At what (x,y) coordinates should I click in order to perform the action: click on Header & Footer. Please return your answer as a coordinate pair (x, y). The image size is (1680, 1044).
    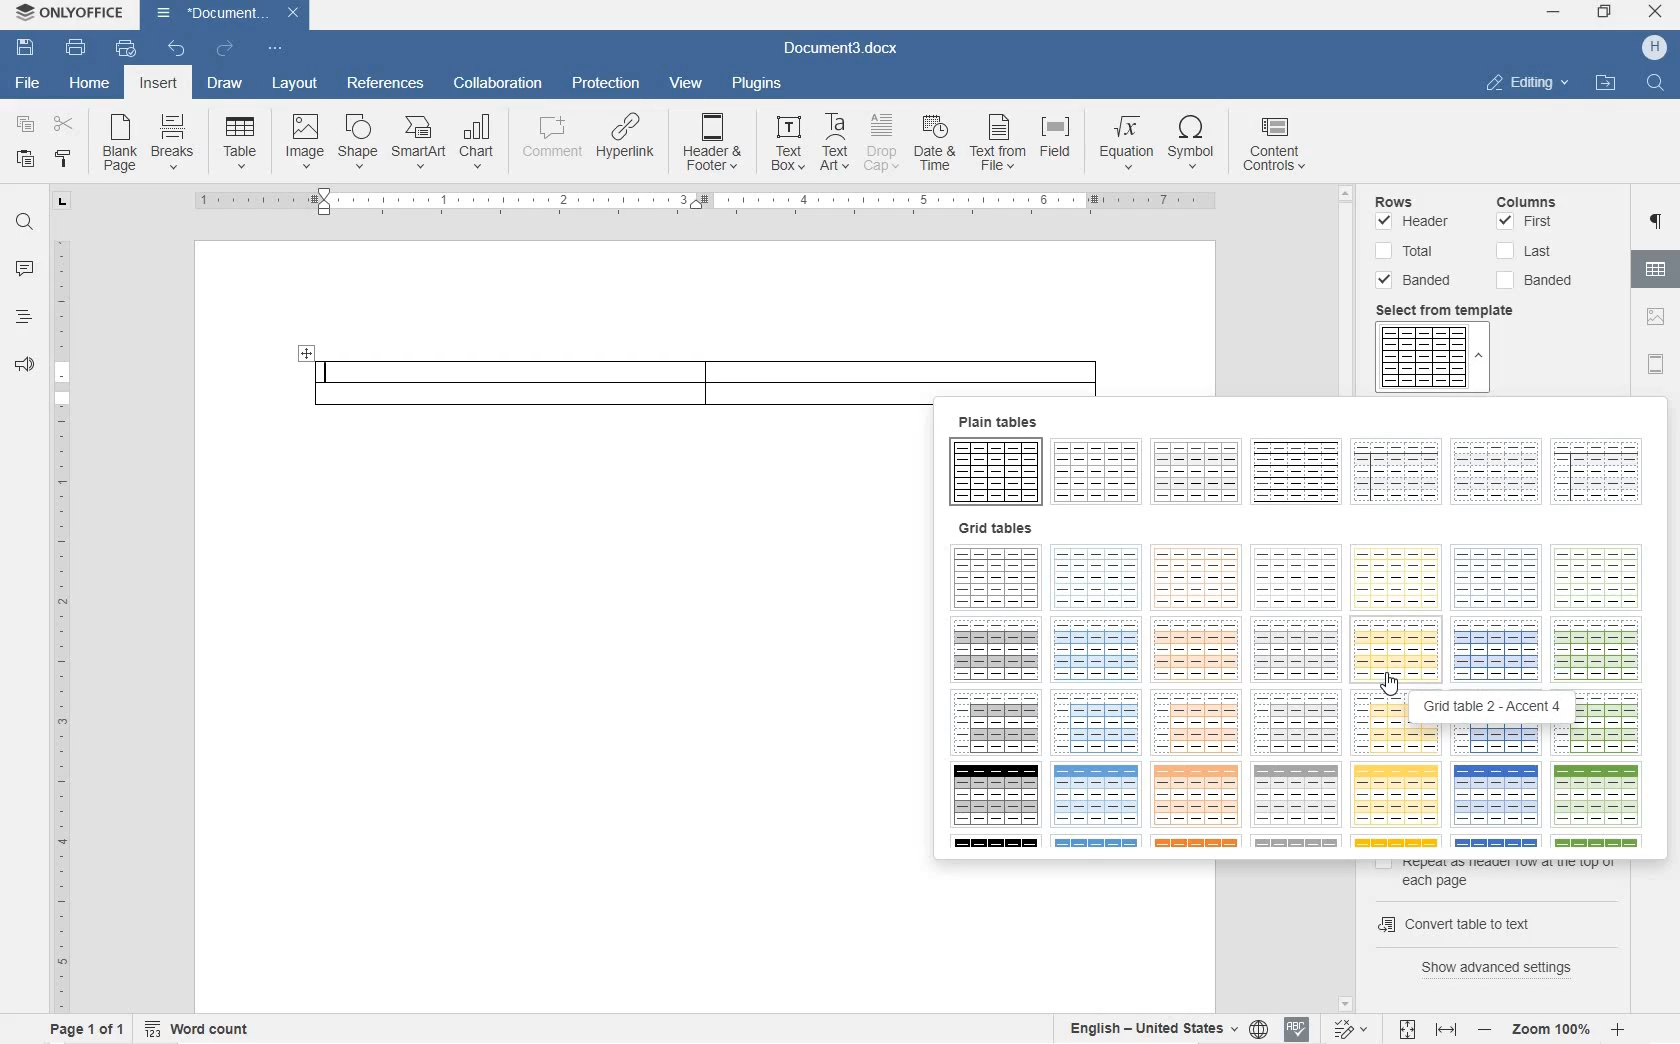
    Looking at the image, I should click on (714, 146).